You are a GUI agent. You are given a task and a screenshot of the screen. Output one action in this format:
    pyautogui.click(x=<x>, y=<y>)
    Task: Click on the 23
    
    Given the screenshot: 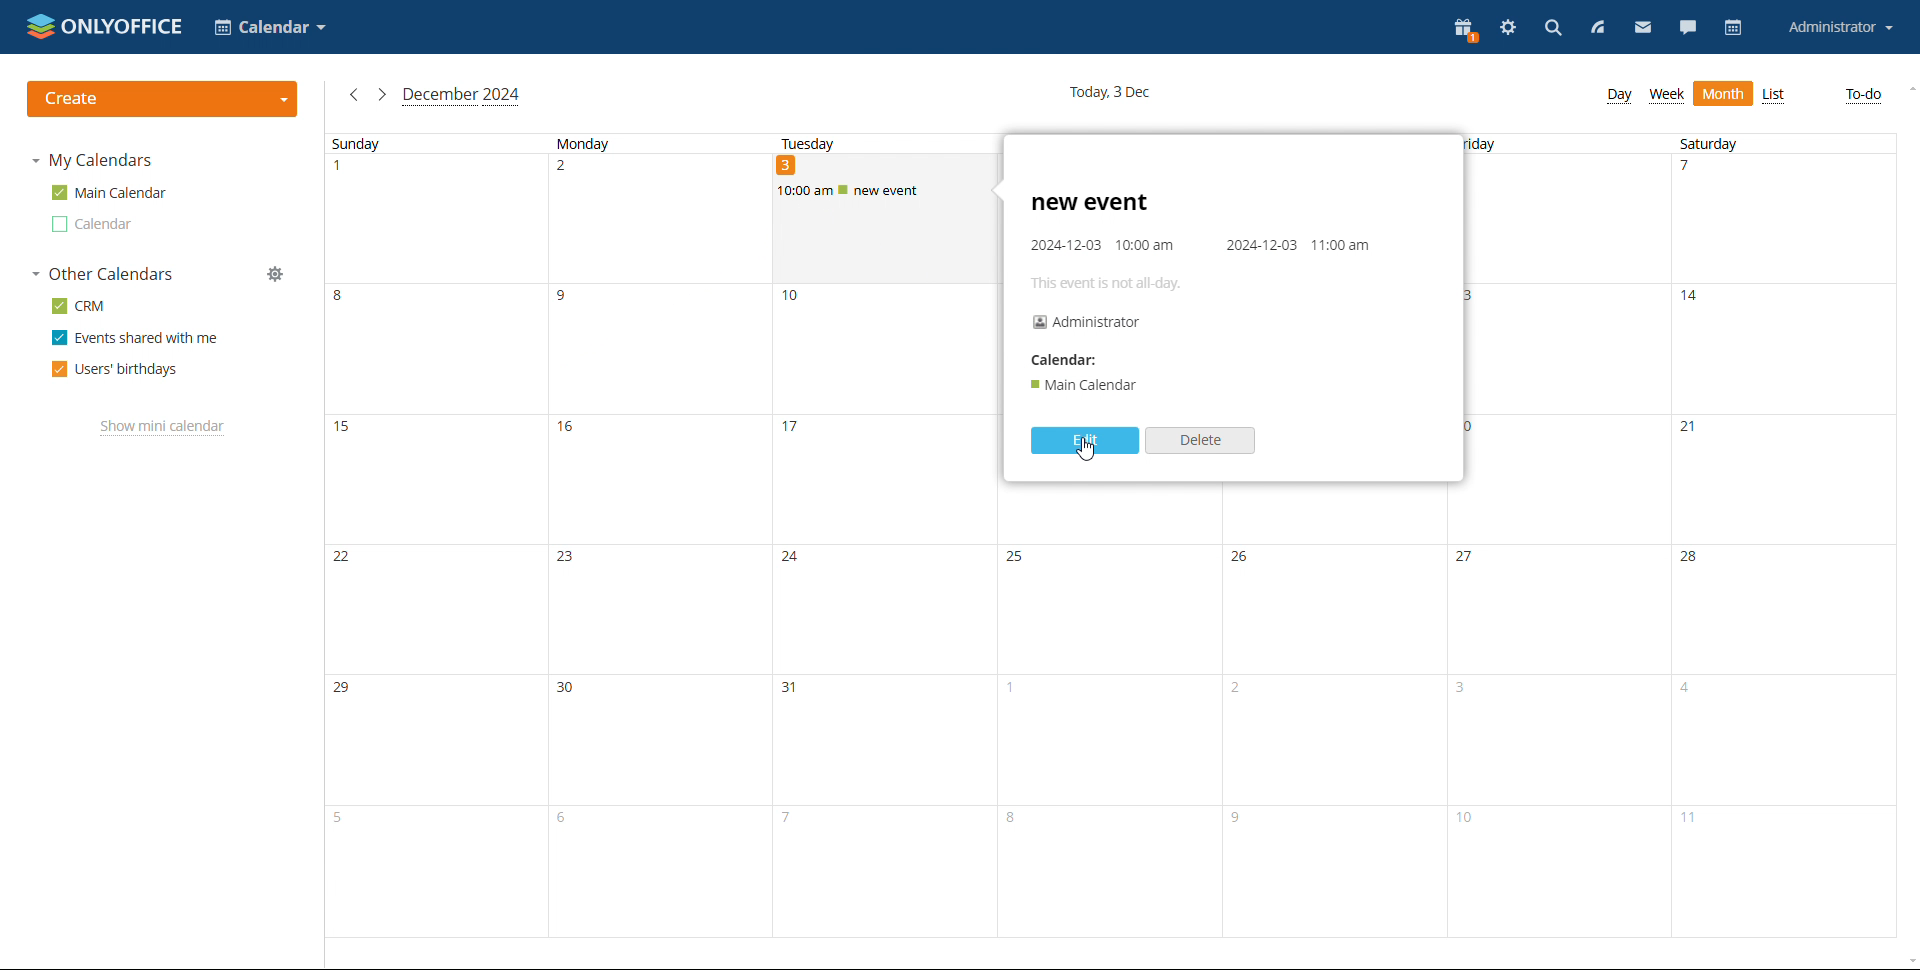 What is the action you would take?
    pyautogui.click(x=660, y=610)
    